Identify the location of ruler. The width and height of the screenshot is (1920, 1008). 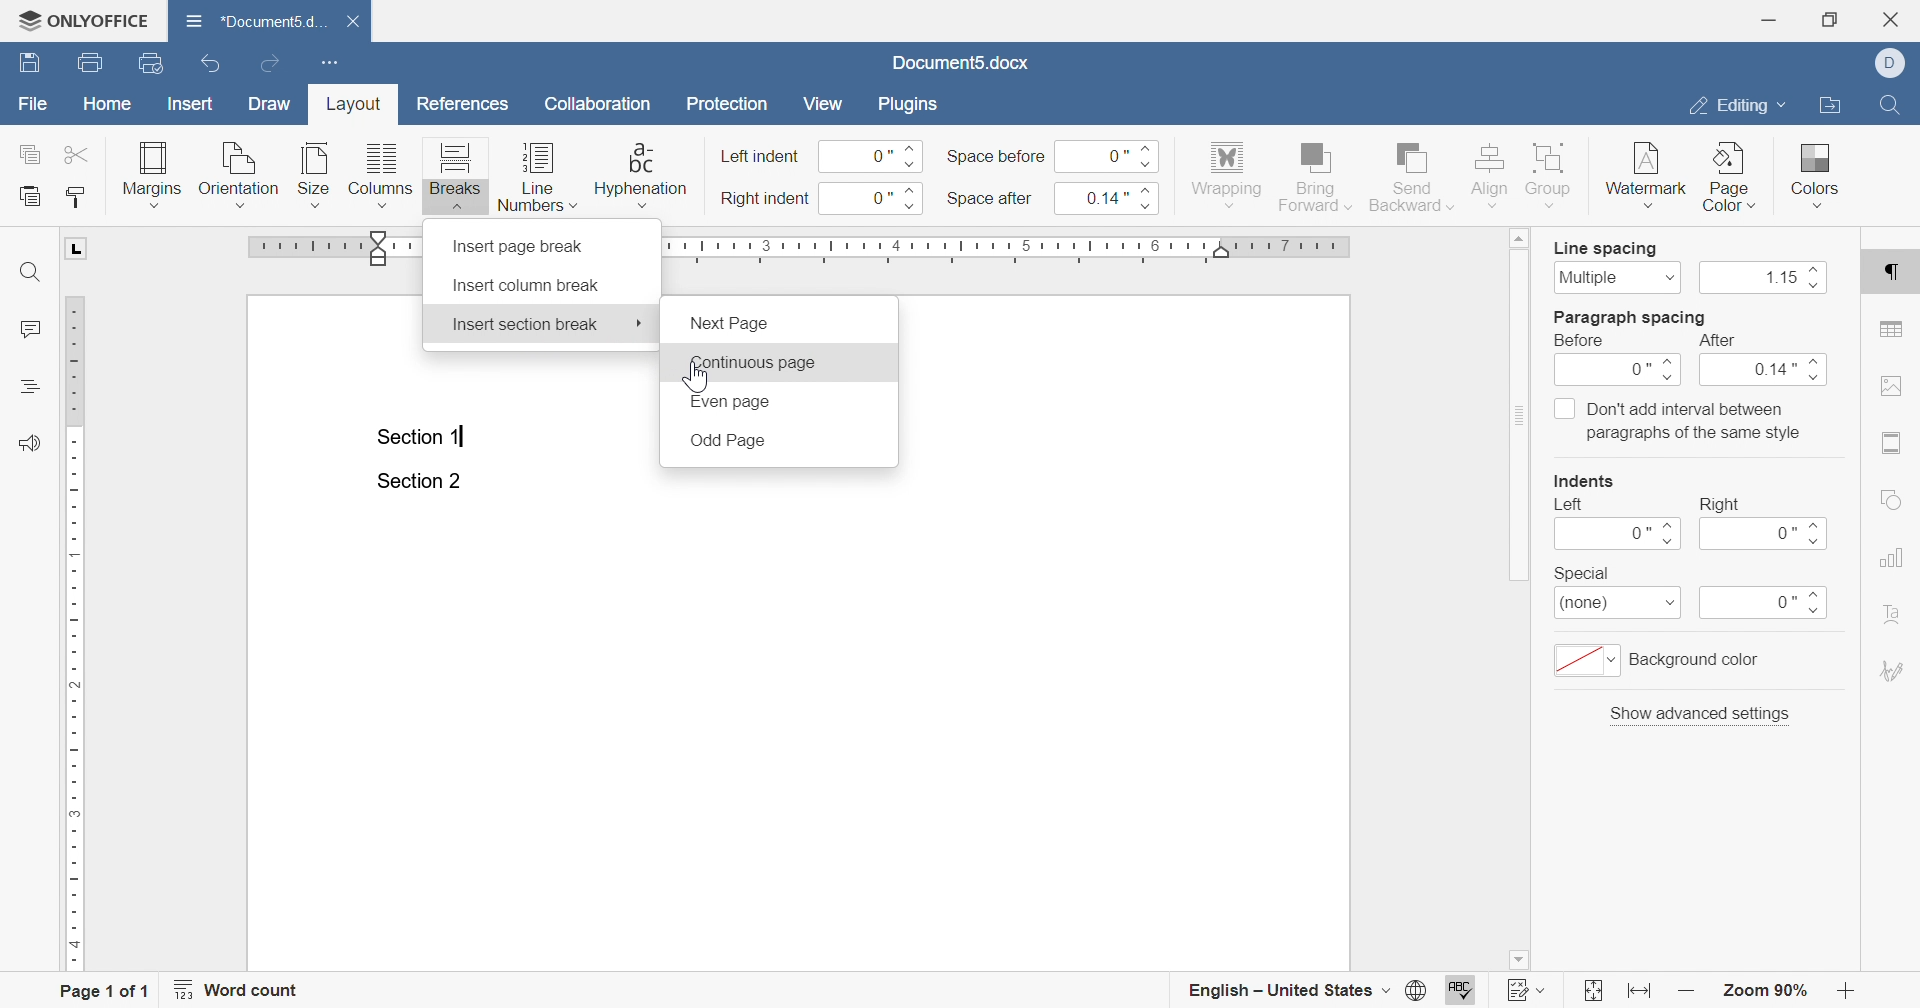
(1019, 249).